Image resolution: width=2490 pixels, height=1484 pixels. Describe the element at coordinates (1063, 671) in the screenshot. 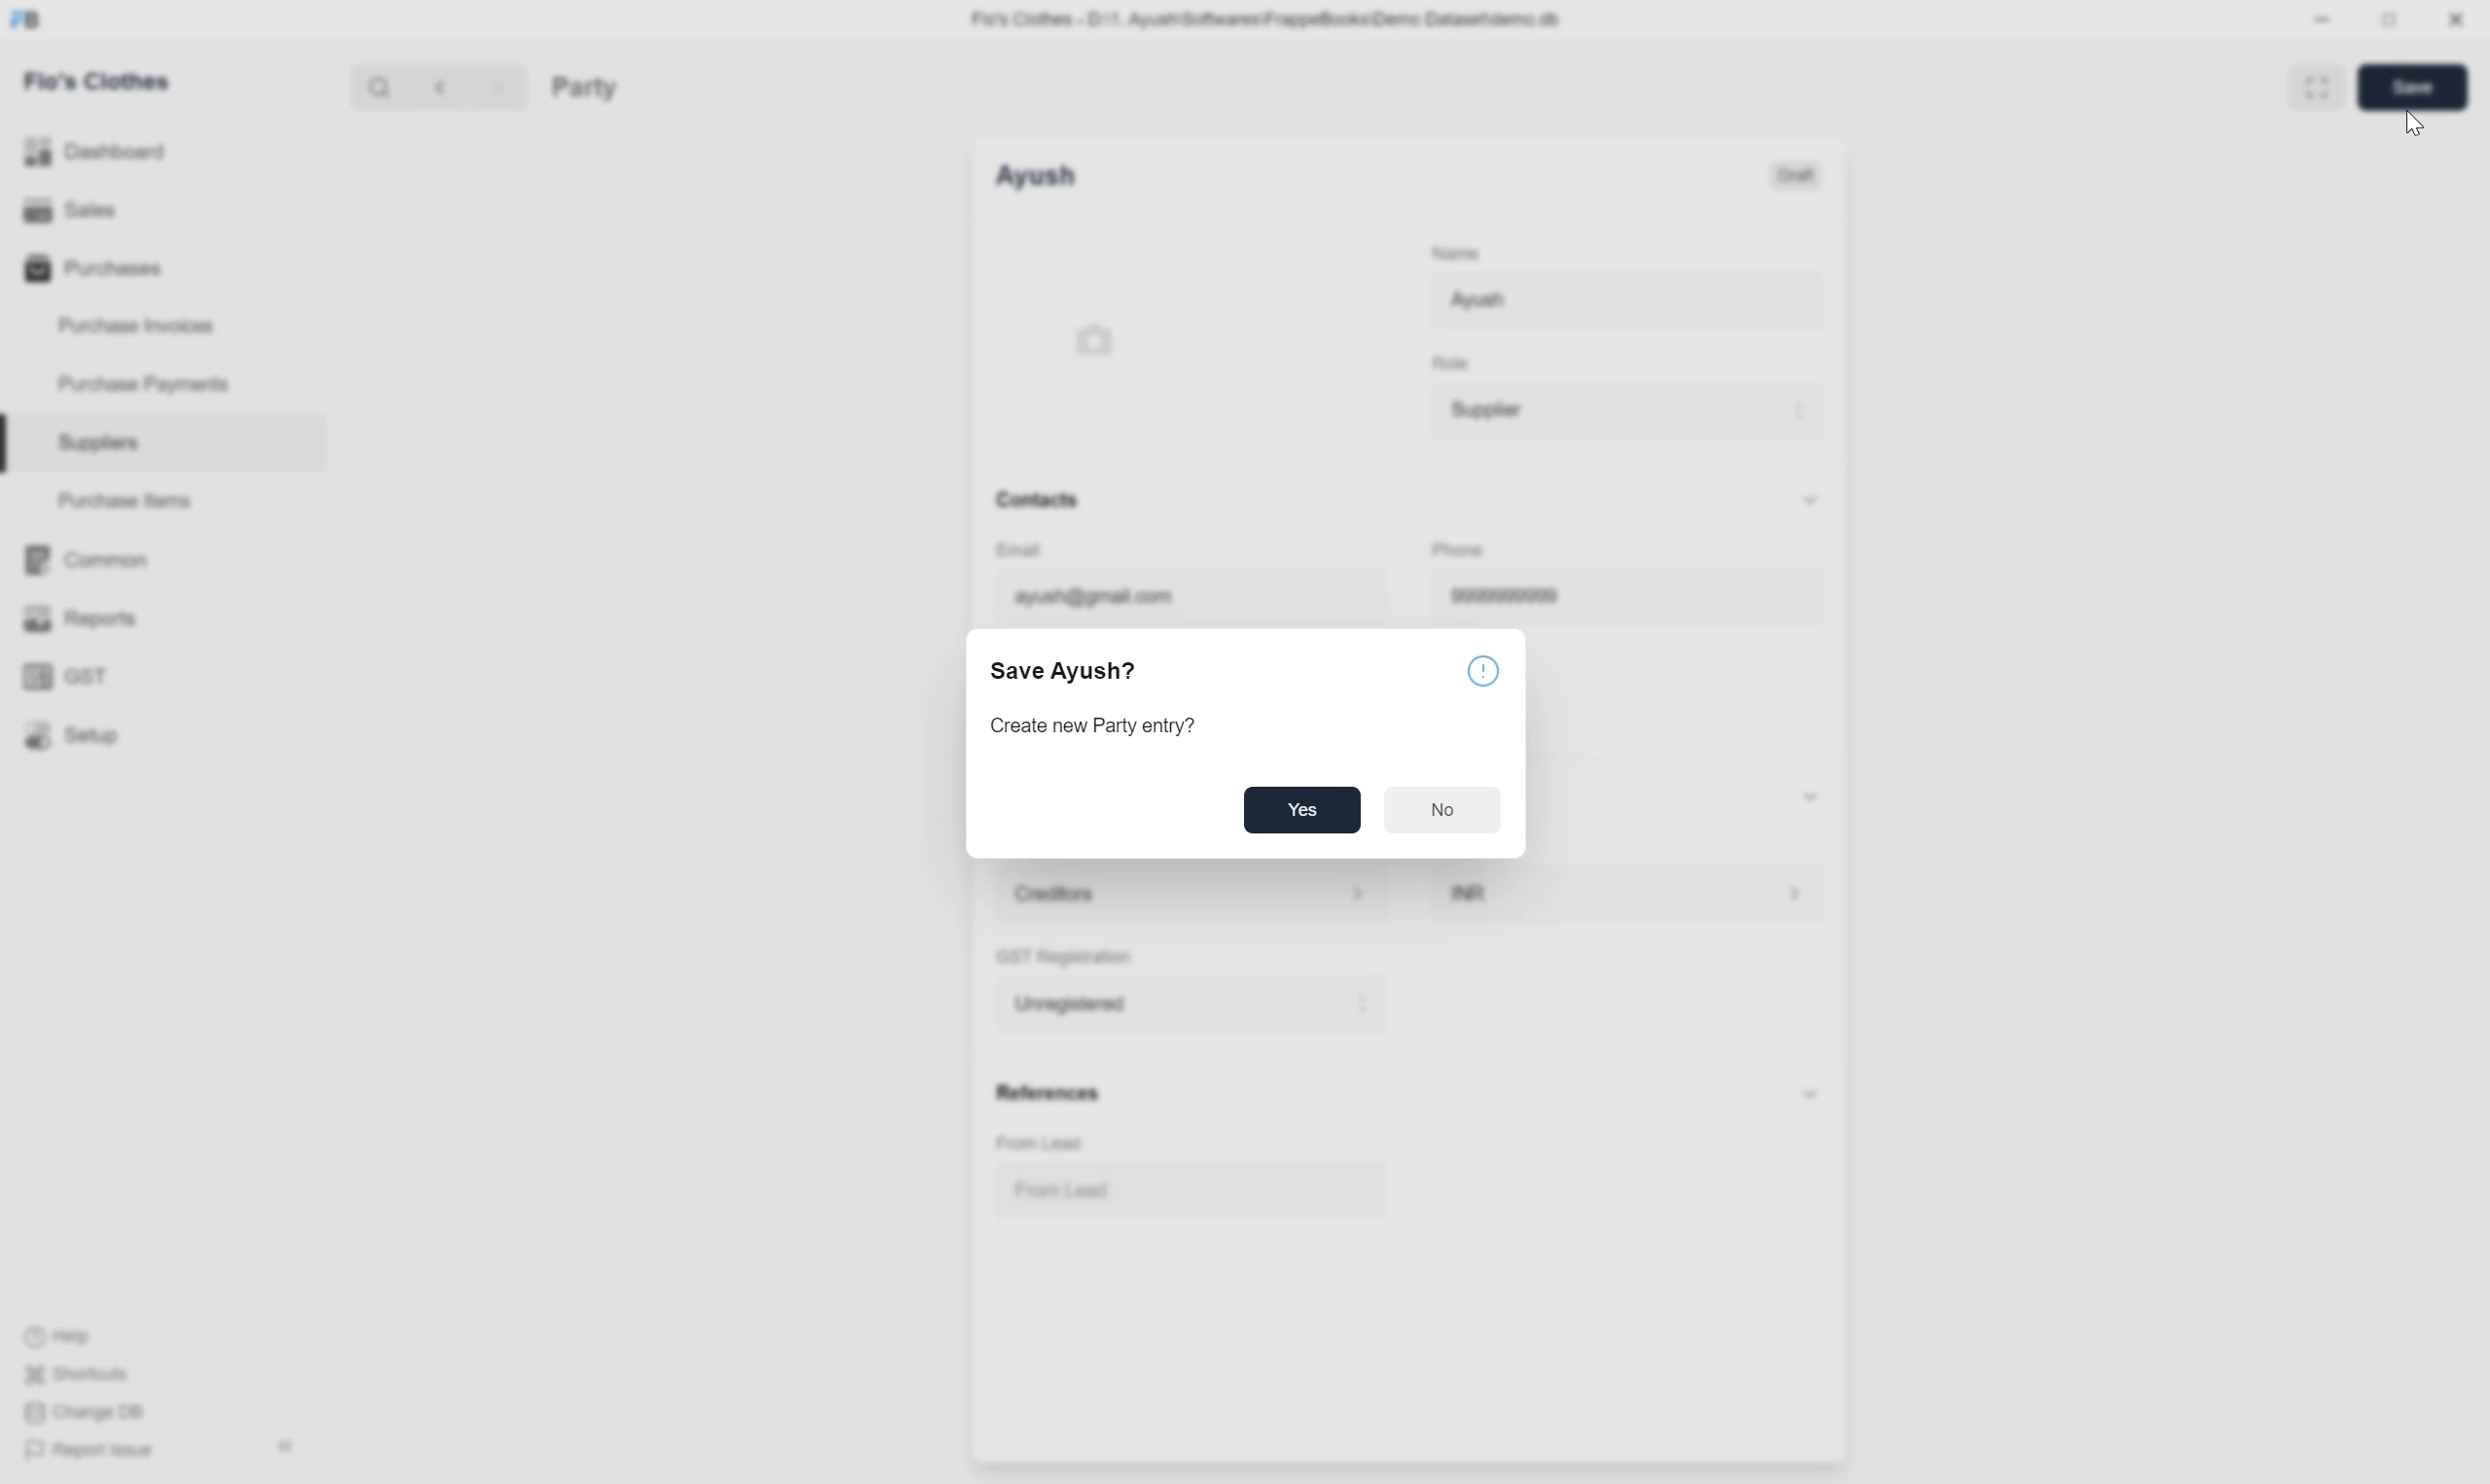

I see `Save Ayush?` at that location.